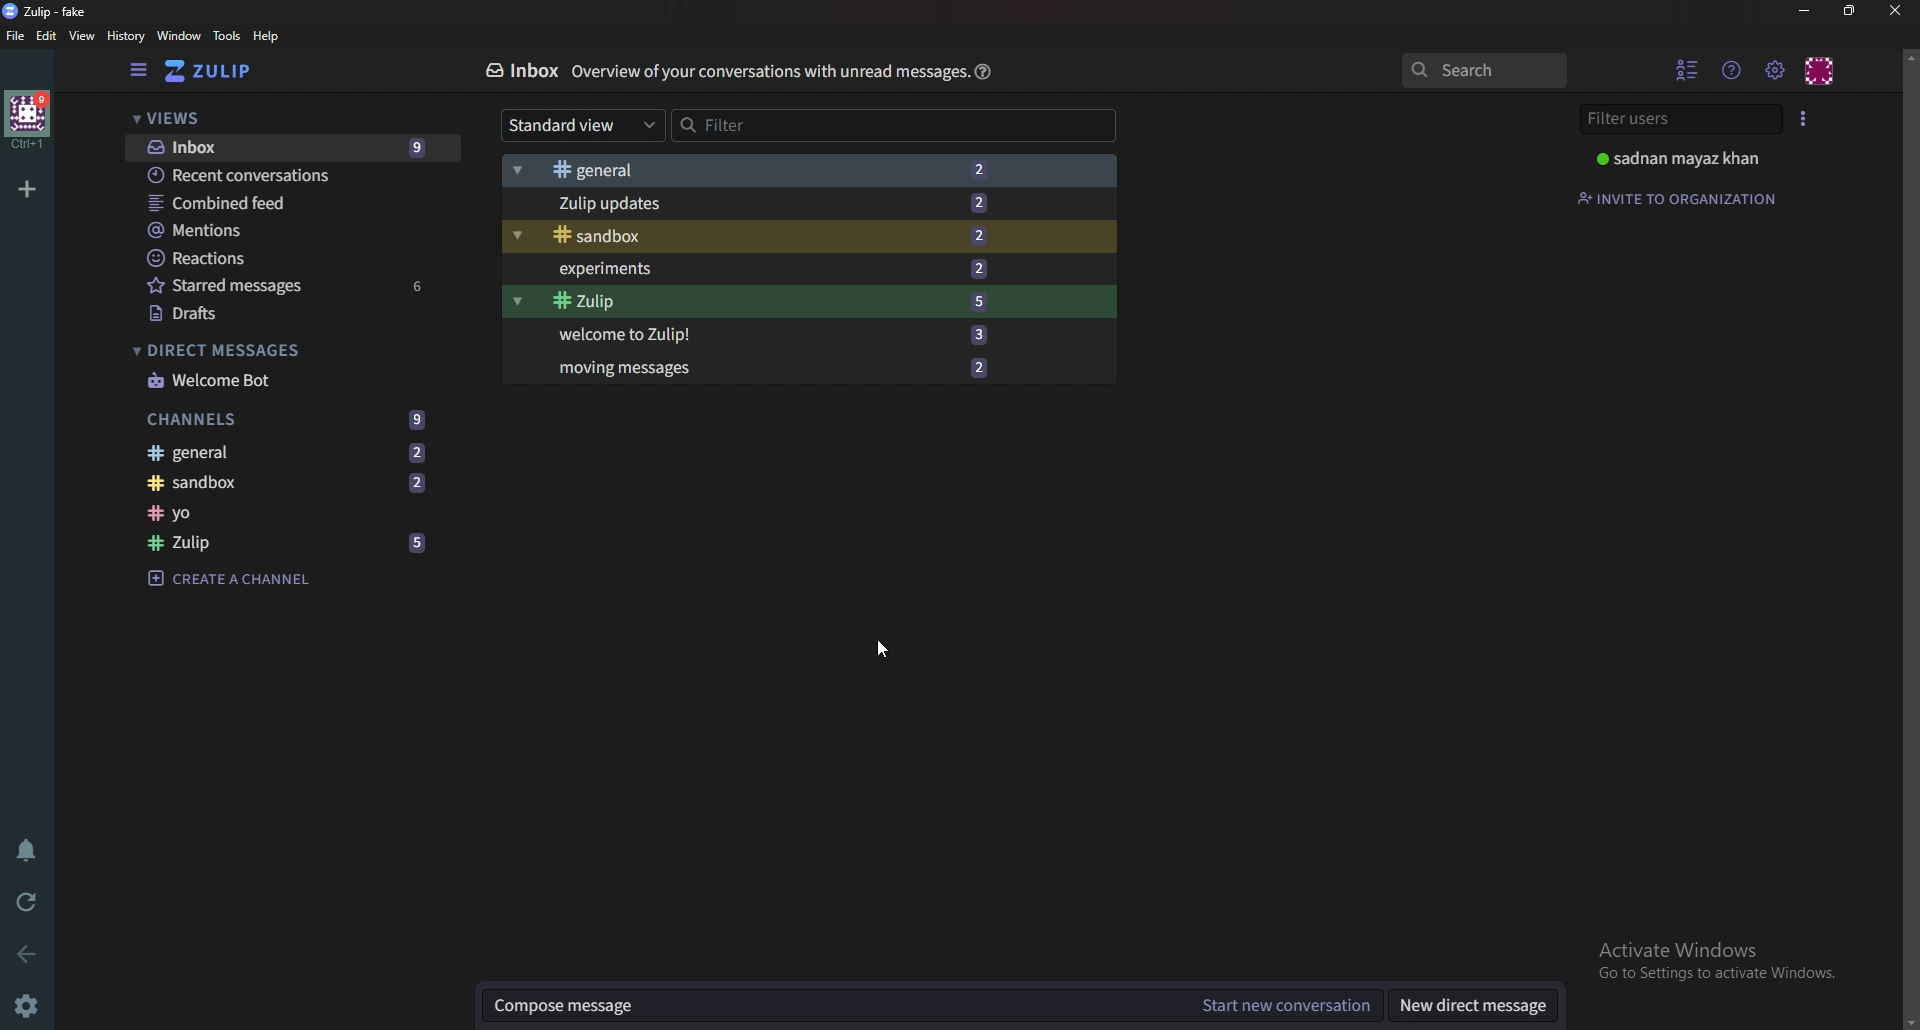 This screenshot has height=1030, width=1920. I want to click on Home, so click(29, 118).